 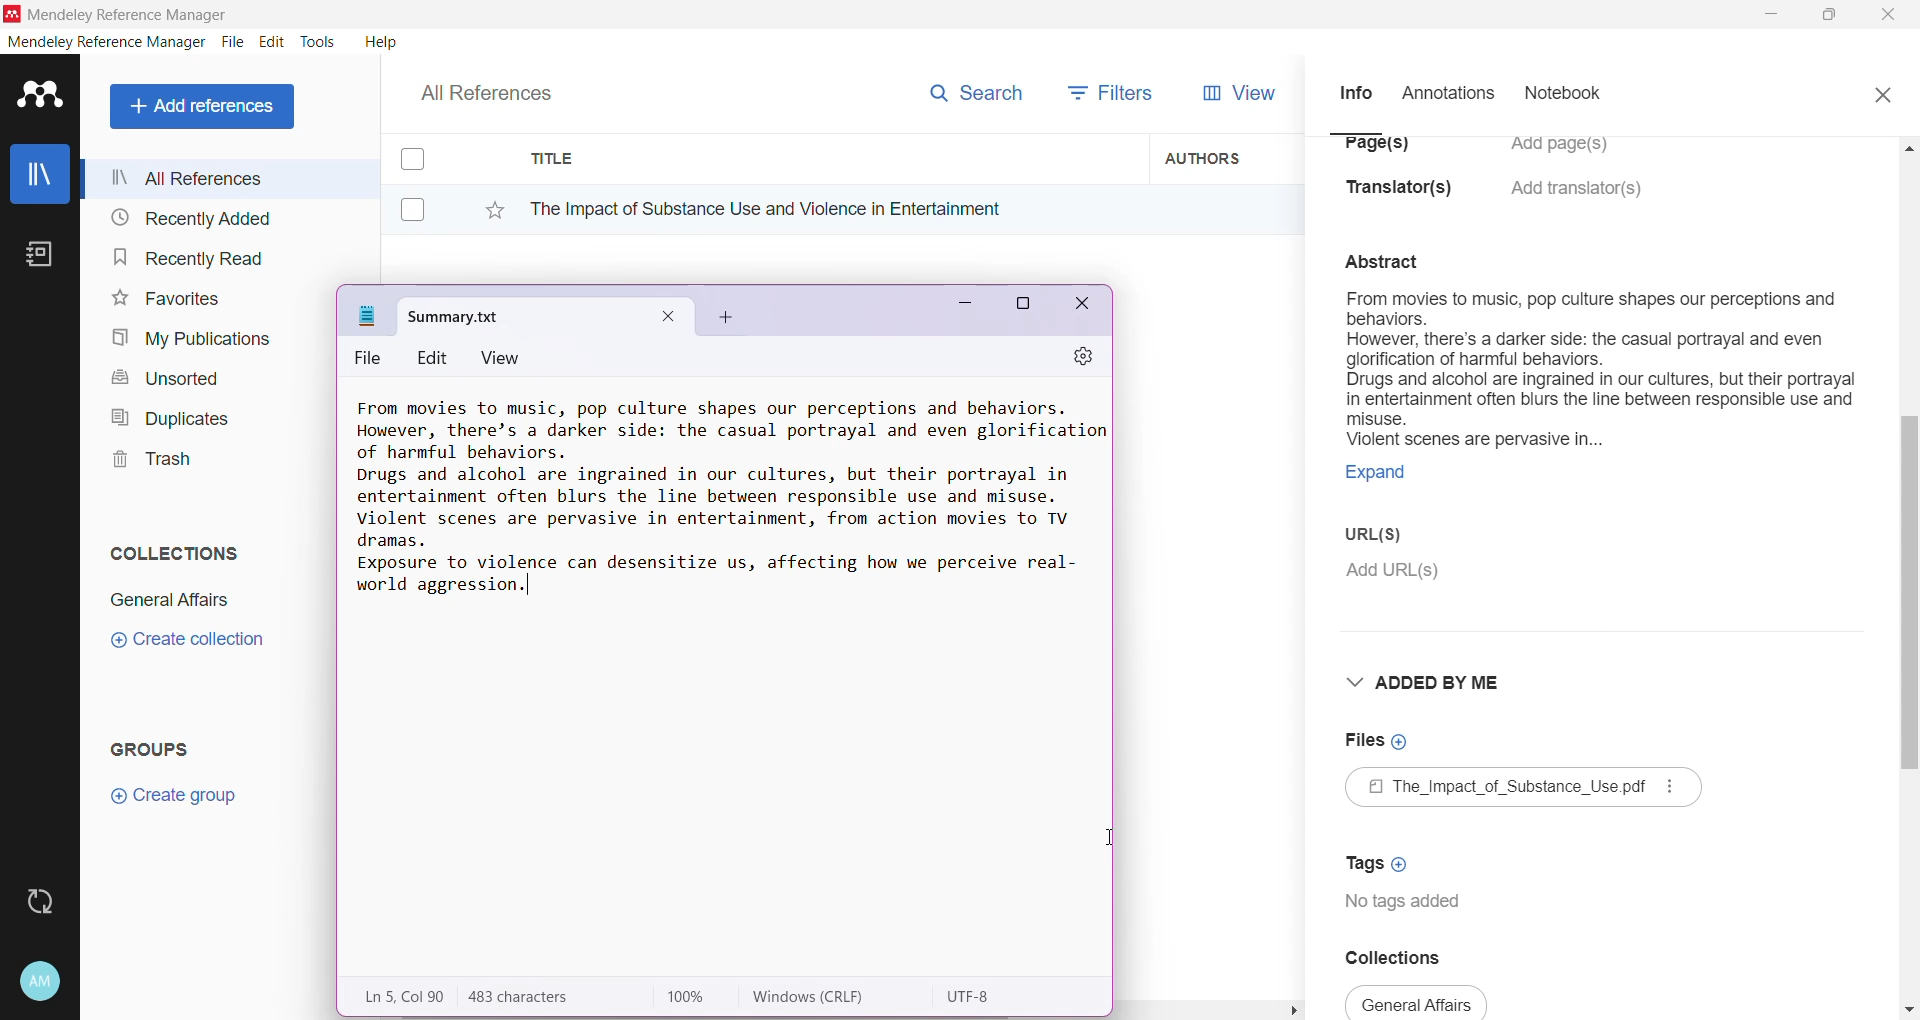 I want to click on My Publications, so click(x=189, y=339).